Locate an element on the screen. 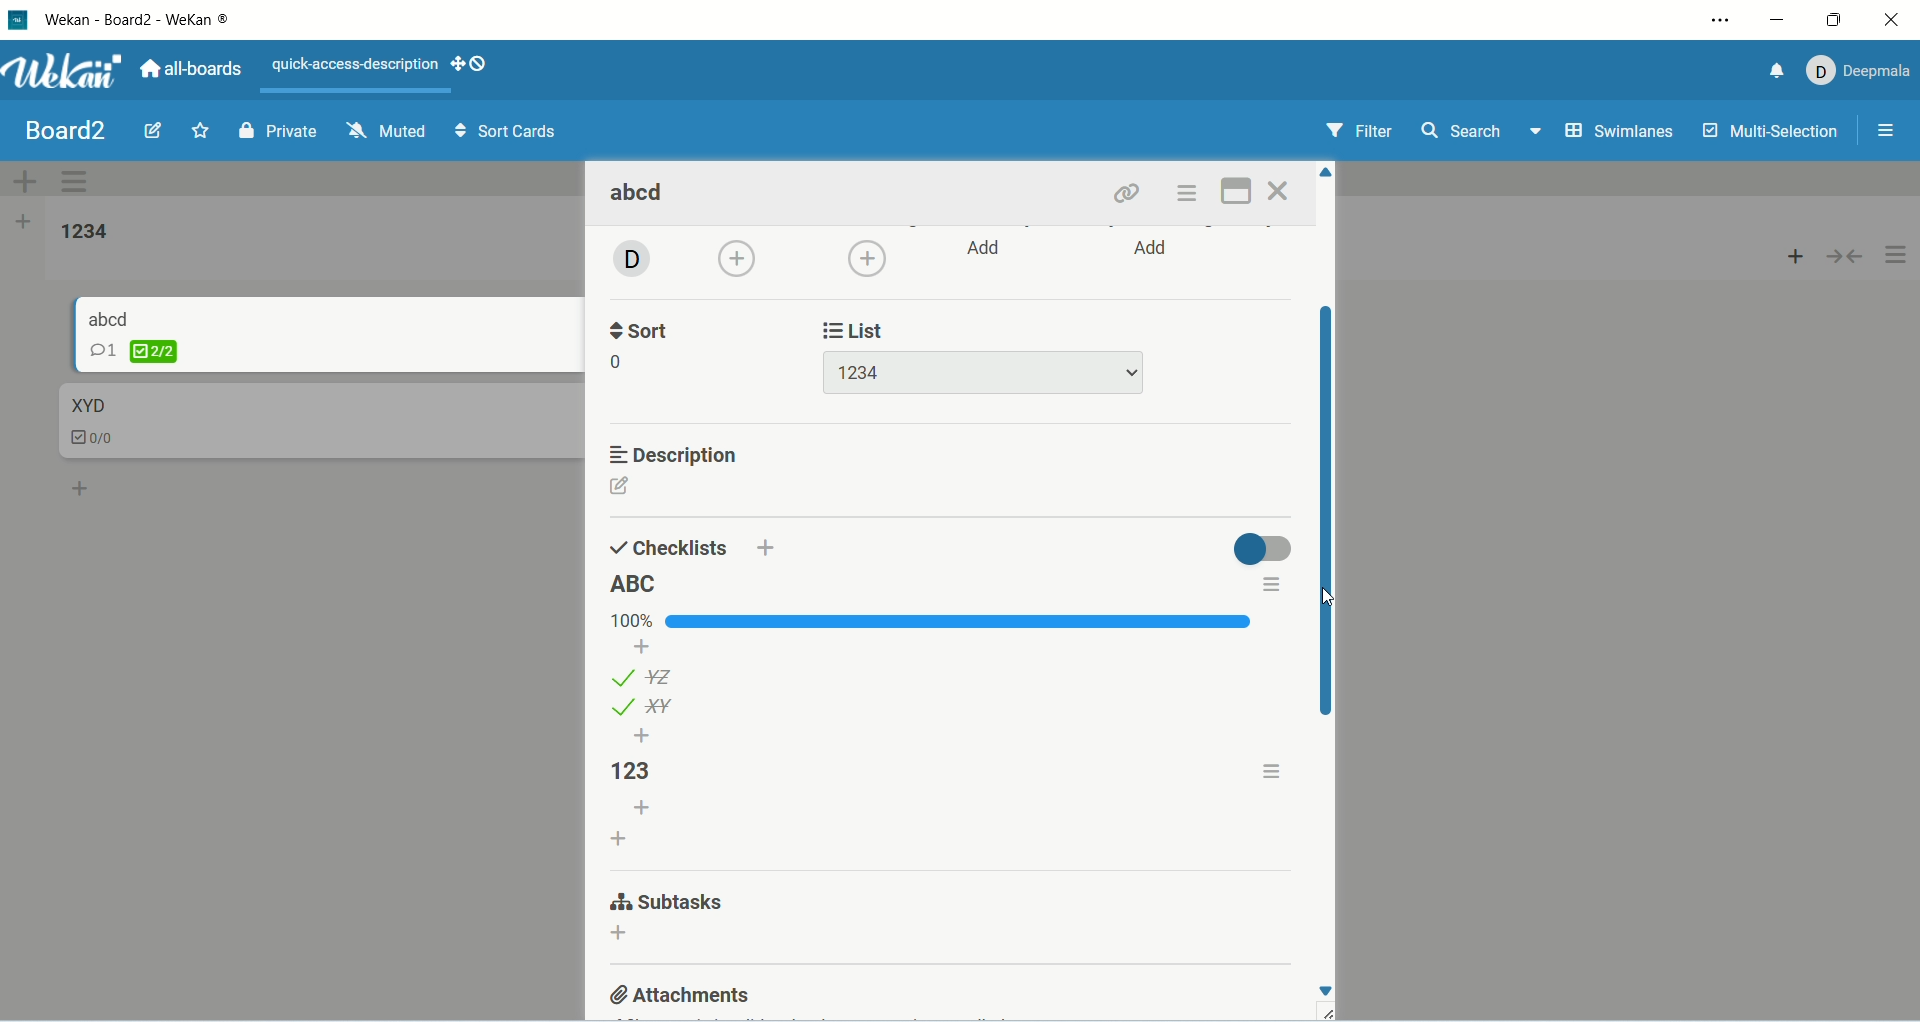 The image size is (1920, 1022). attachments is located at coordinates (682, 993).